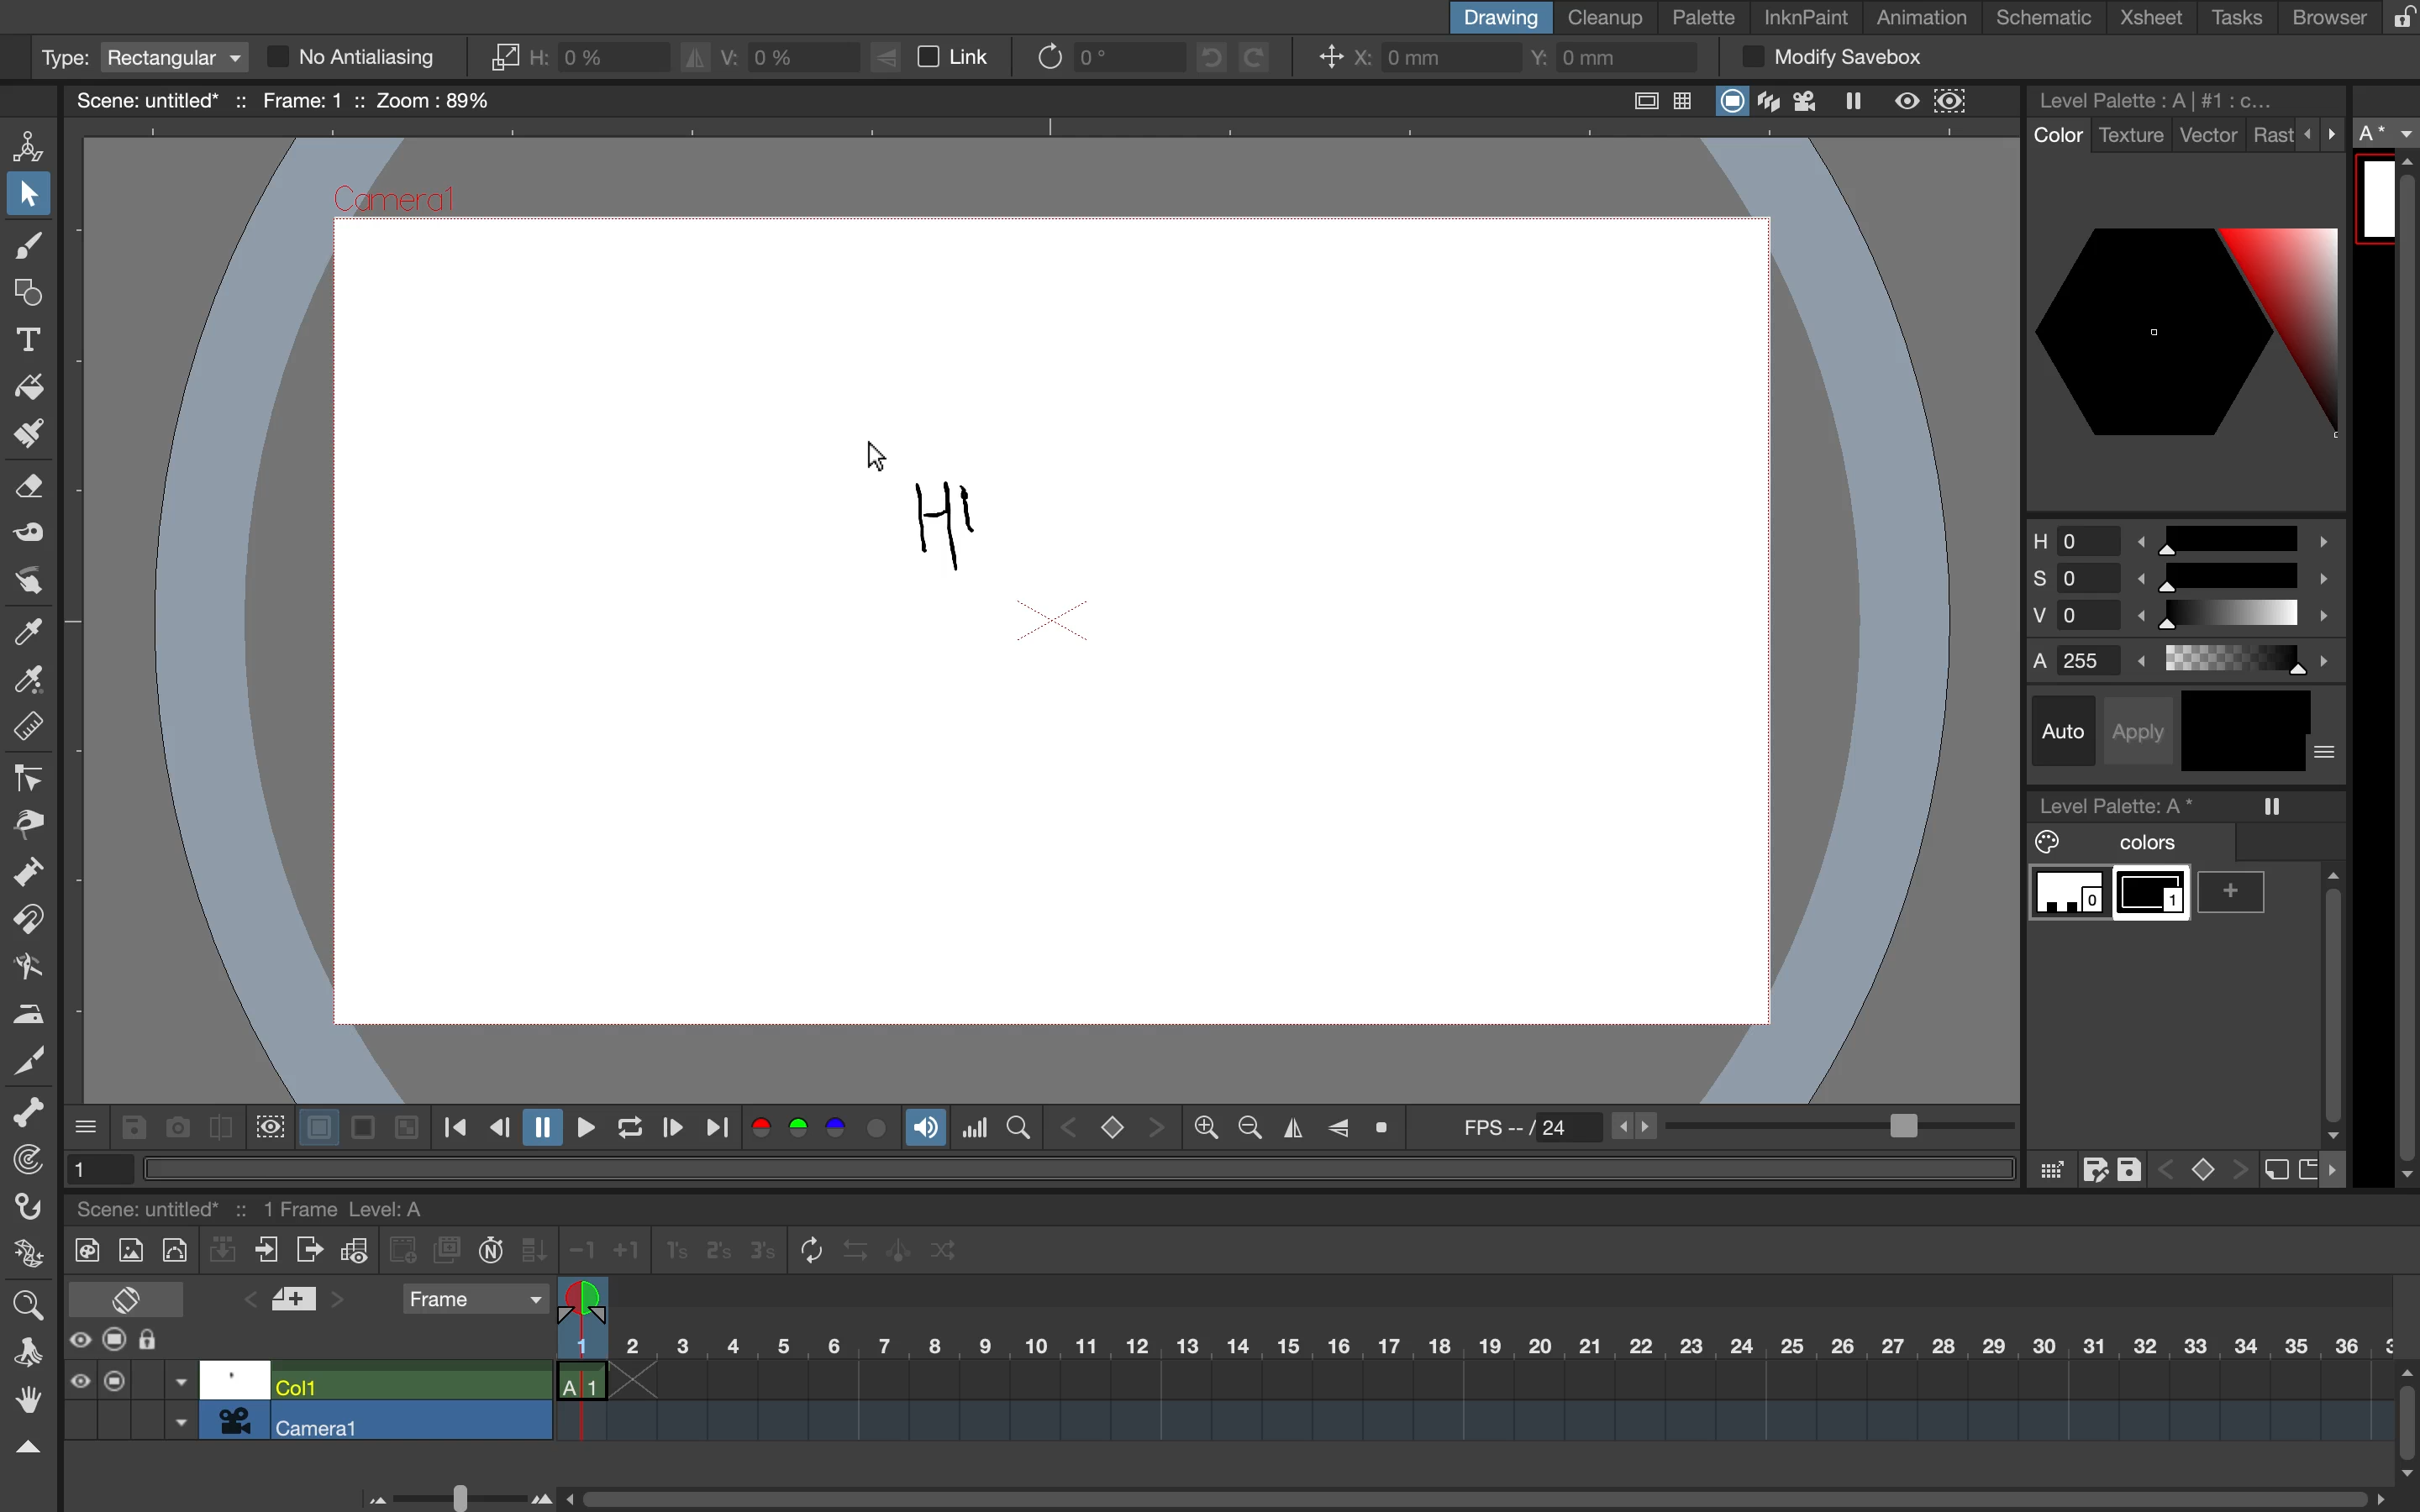  What do you see at coordinates (26, 1403) in the screenshot?
I see `hand tool` at bounding box center [26, 1403].